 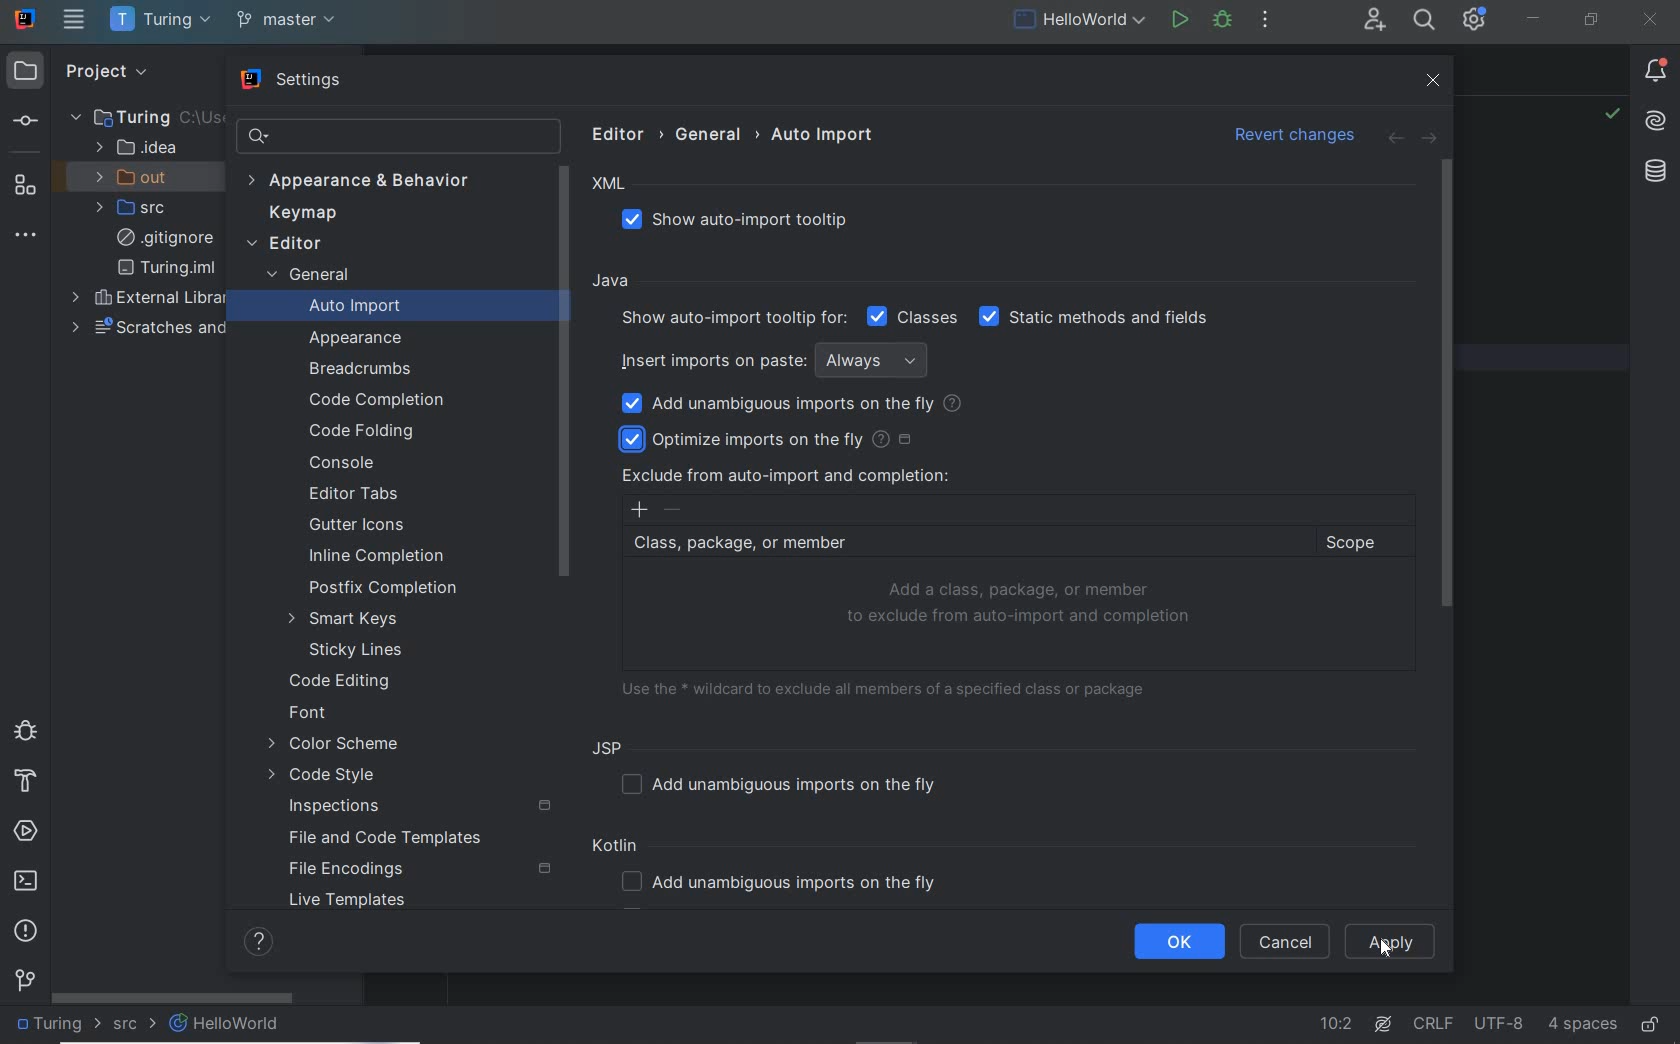 What do you see at coordinates (131, 116) in the screenshot?
I see `Turing(project folder)` at bounding box center [131, 116].